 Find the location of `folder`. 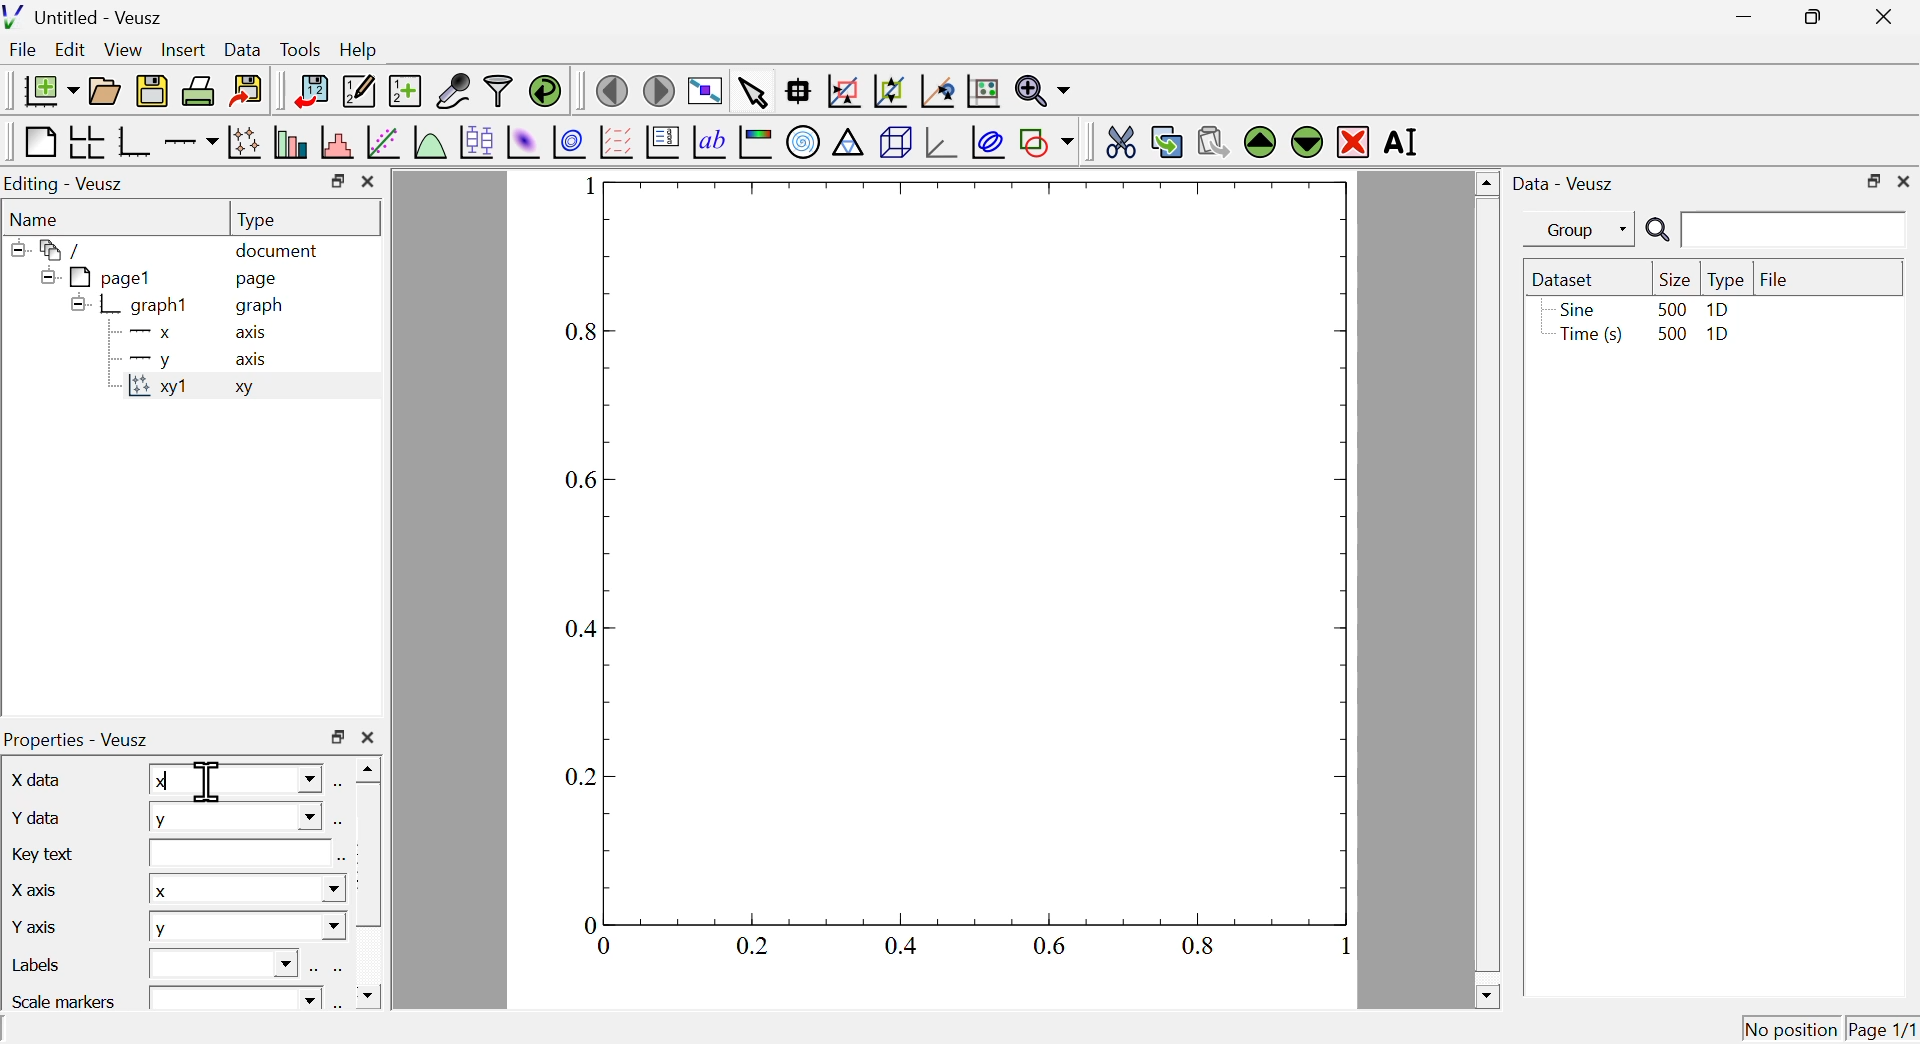

folder is located at coordinates (55, 249).